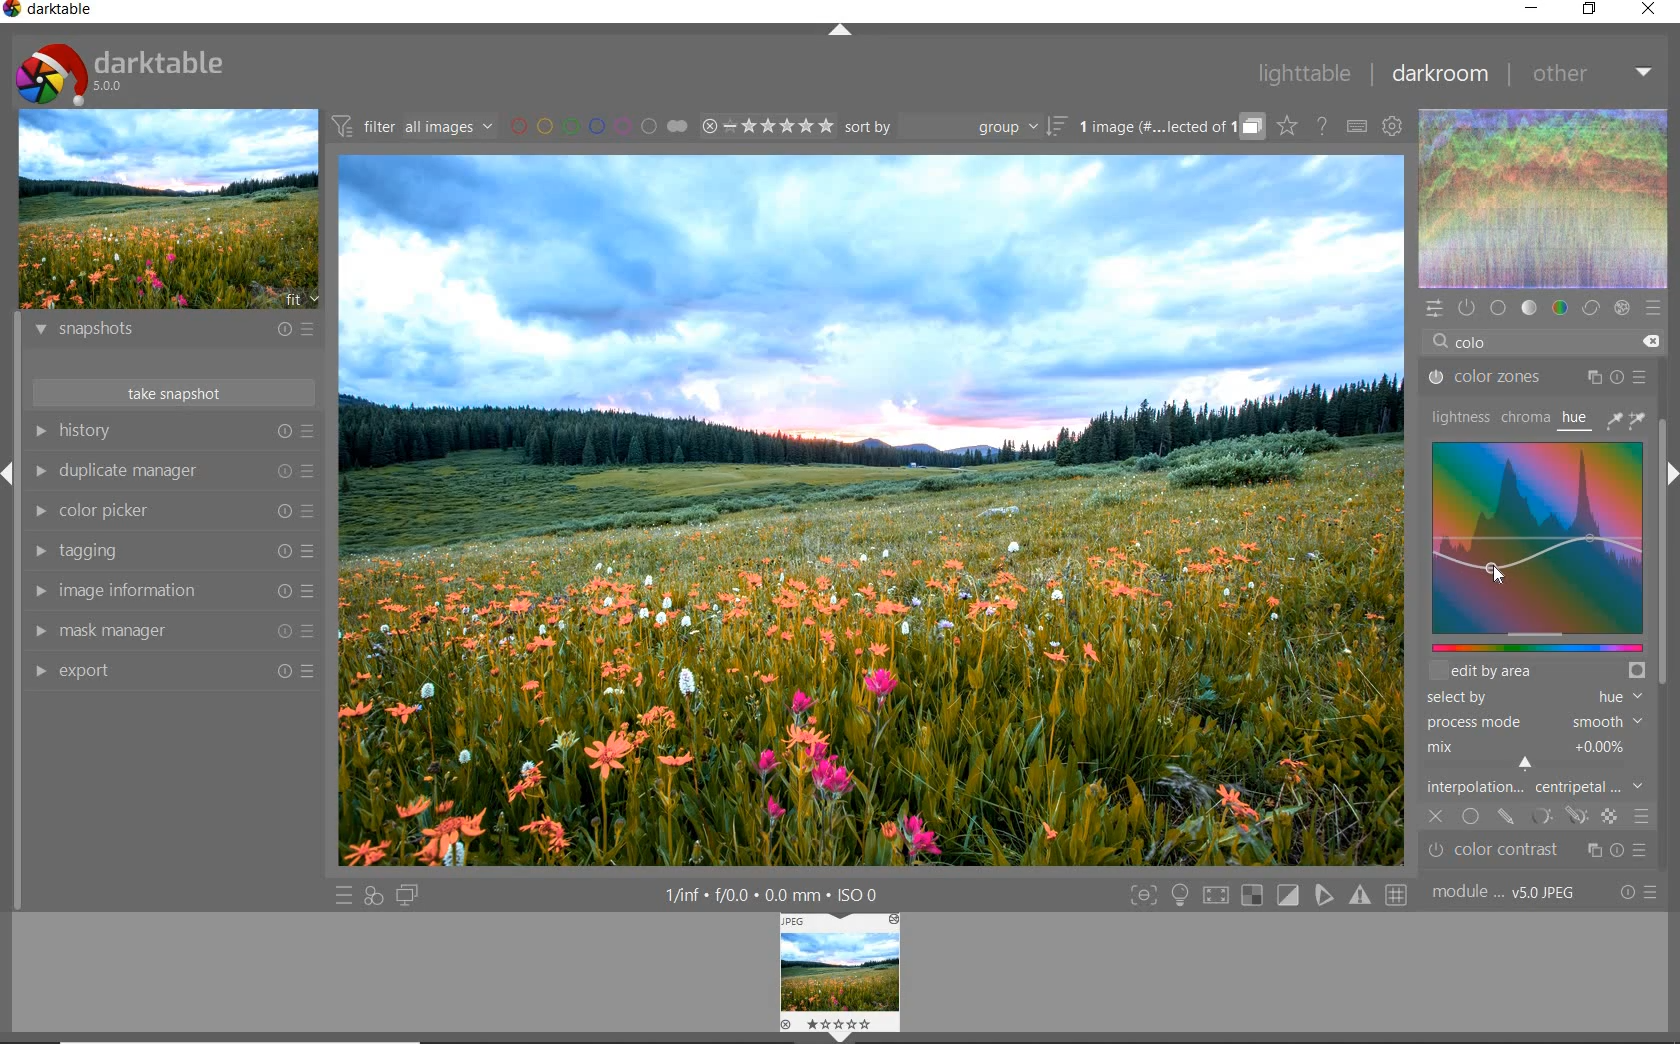 The height and width of the screenshot is (1044, 1680). Describe the element at coordinates (770, 893) in the screenshot. I see `1/inf*f/0.0 mm*ISO 0` at that location.